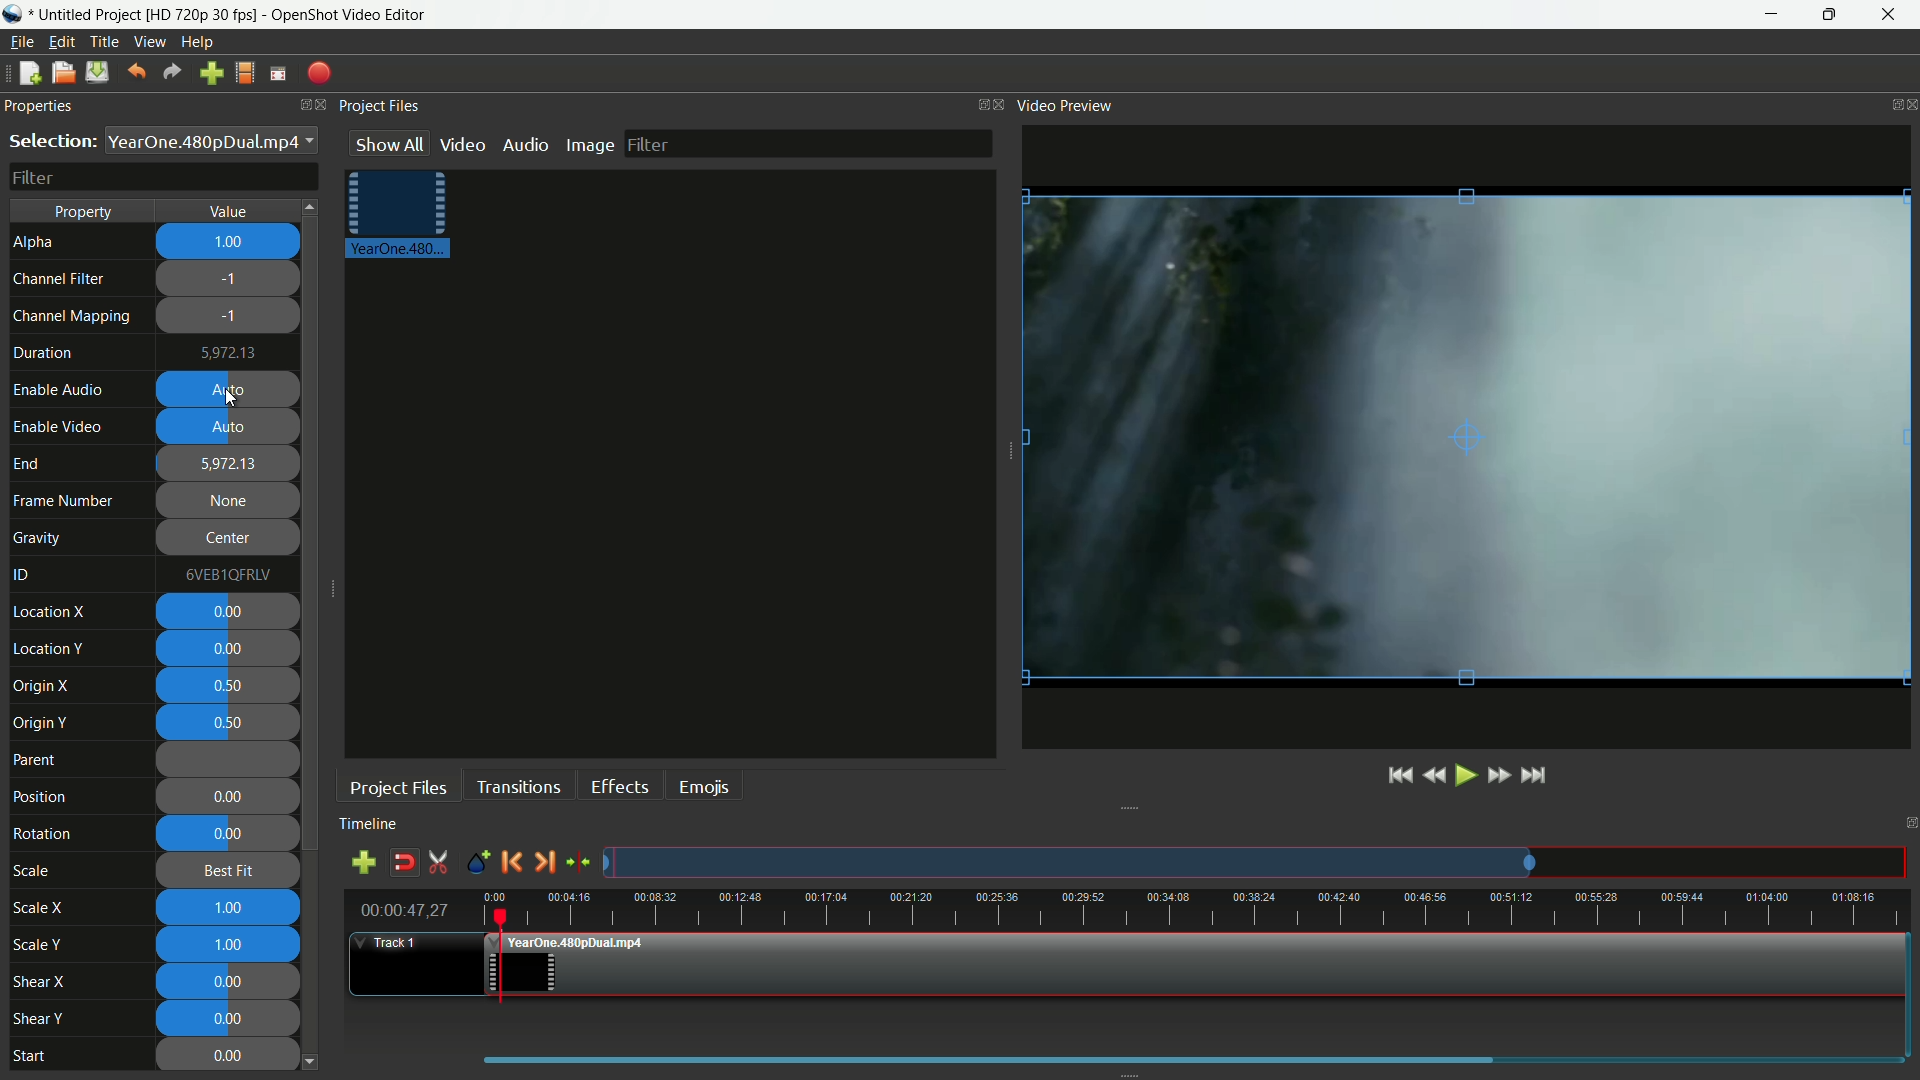 The image size is (1920, 1080). What do you see at coordinates (437, 862) in the screenshot?
I see `enable razor` at bounding box center [437, 862].